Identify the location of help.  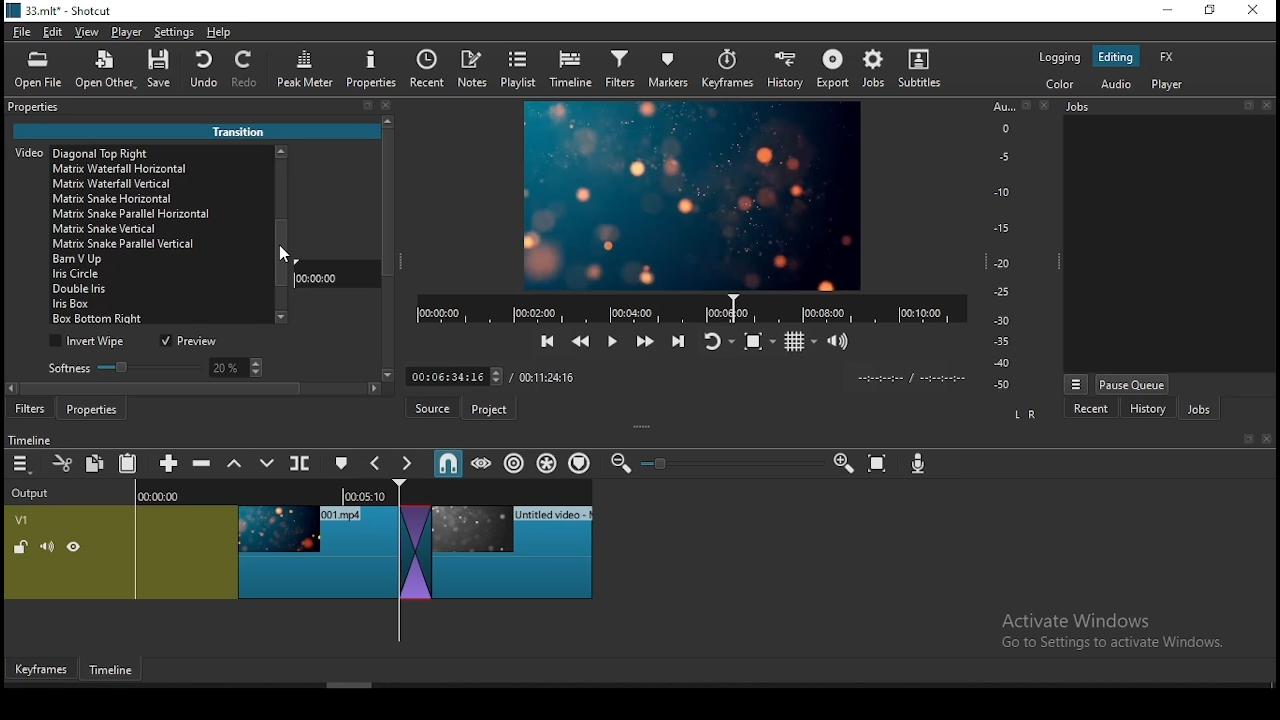
(216, 32).